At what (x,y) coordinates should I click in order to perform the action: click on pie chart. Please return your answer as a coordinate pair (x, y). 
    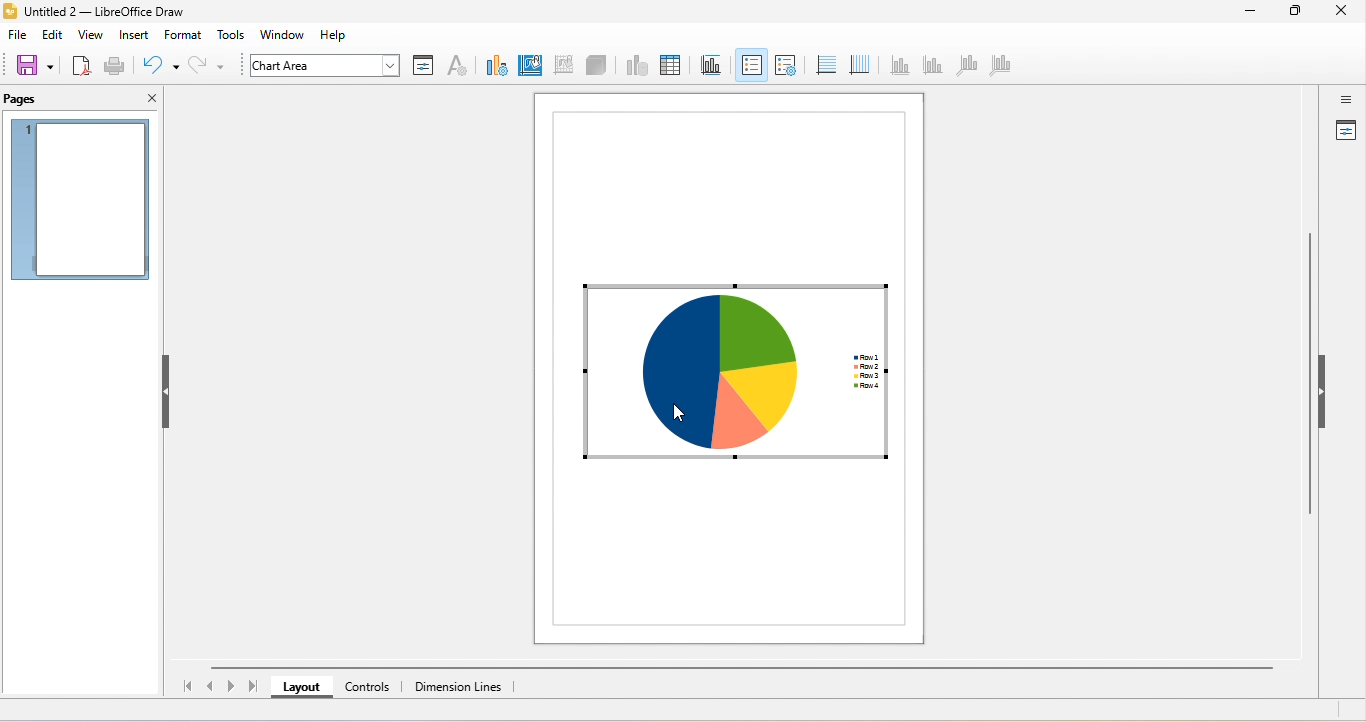
    Looking at the image, I should click on (732, 368).